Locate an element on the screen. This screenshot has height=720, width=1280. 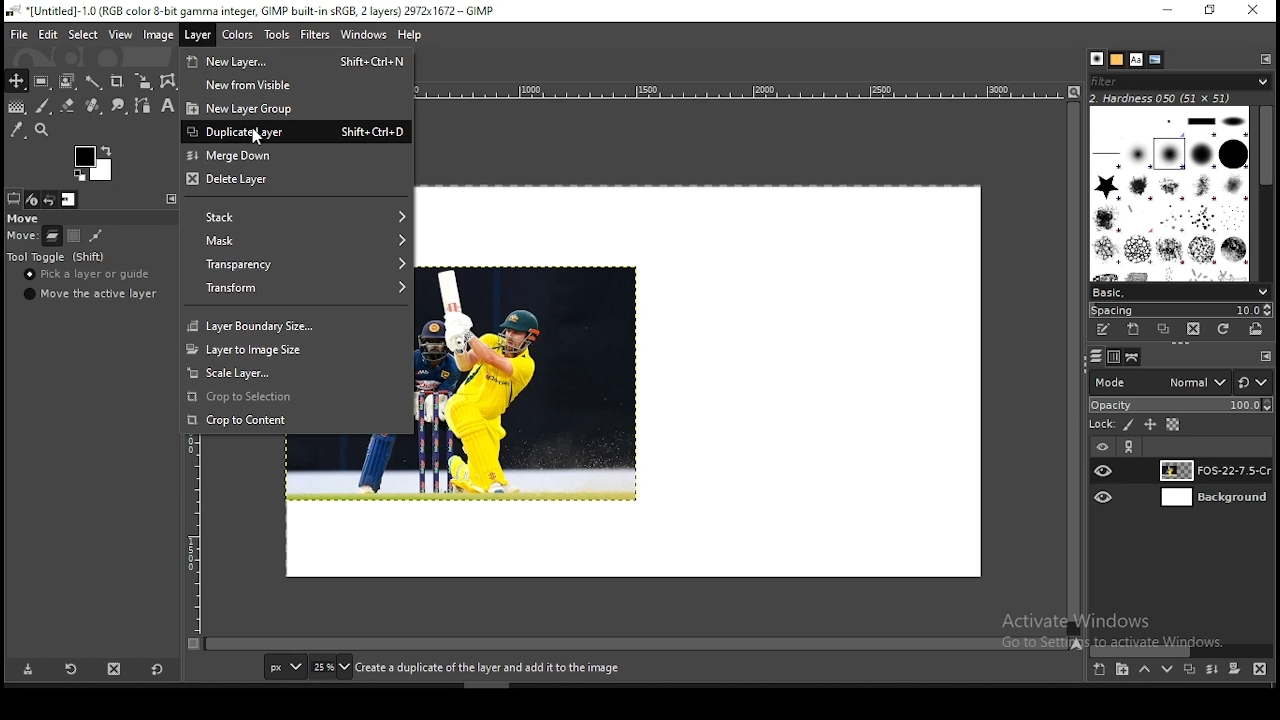
move channels is located at coordinates (73, 236).